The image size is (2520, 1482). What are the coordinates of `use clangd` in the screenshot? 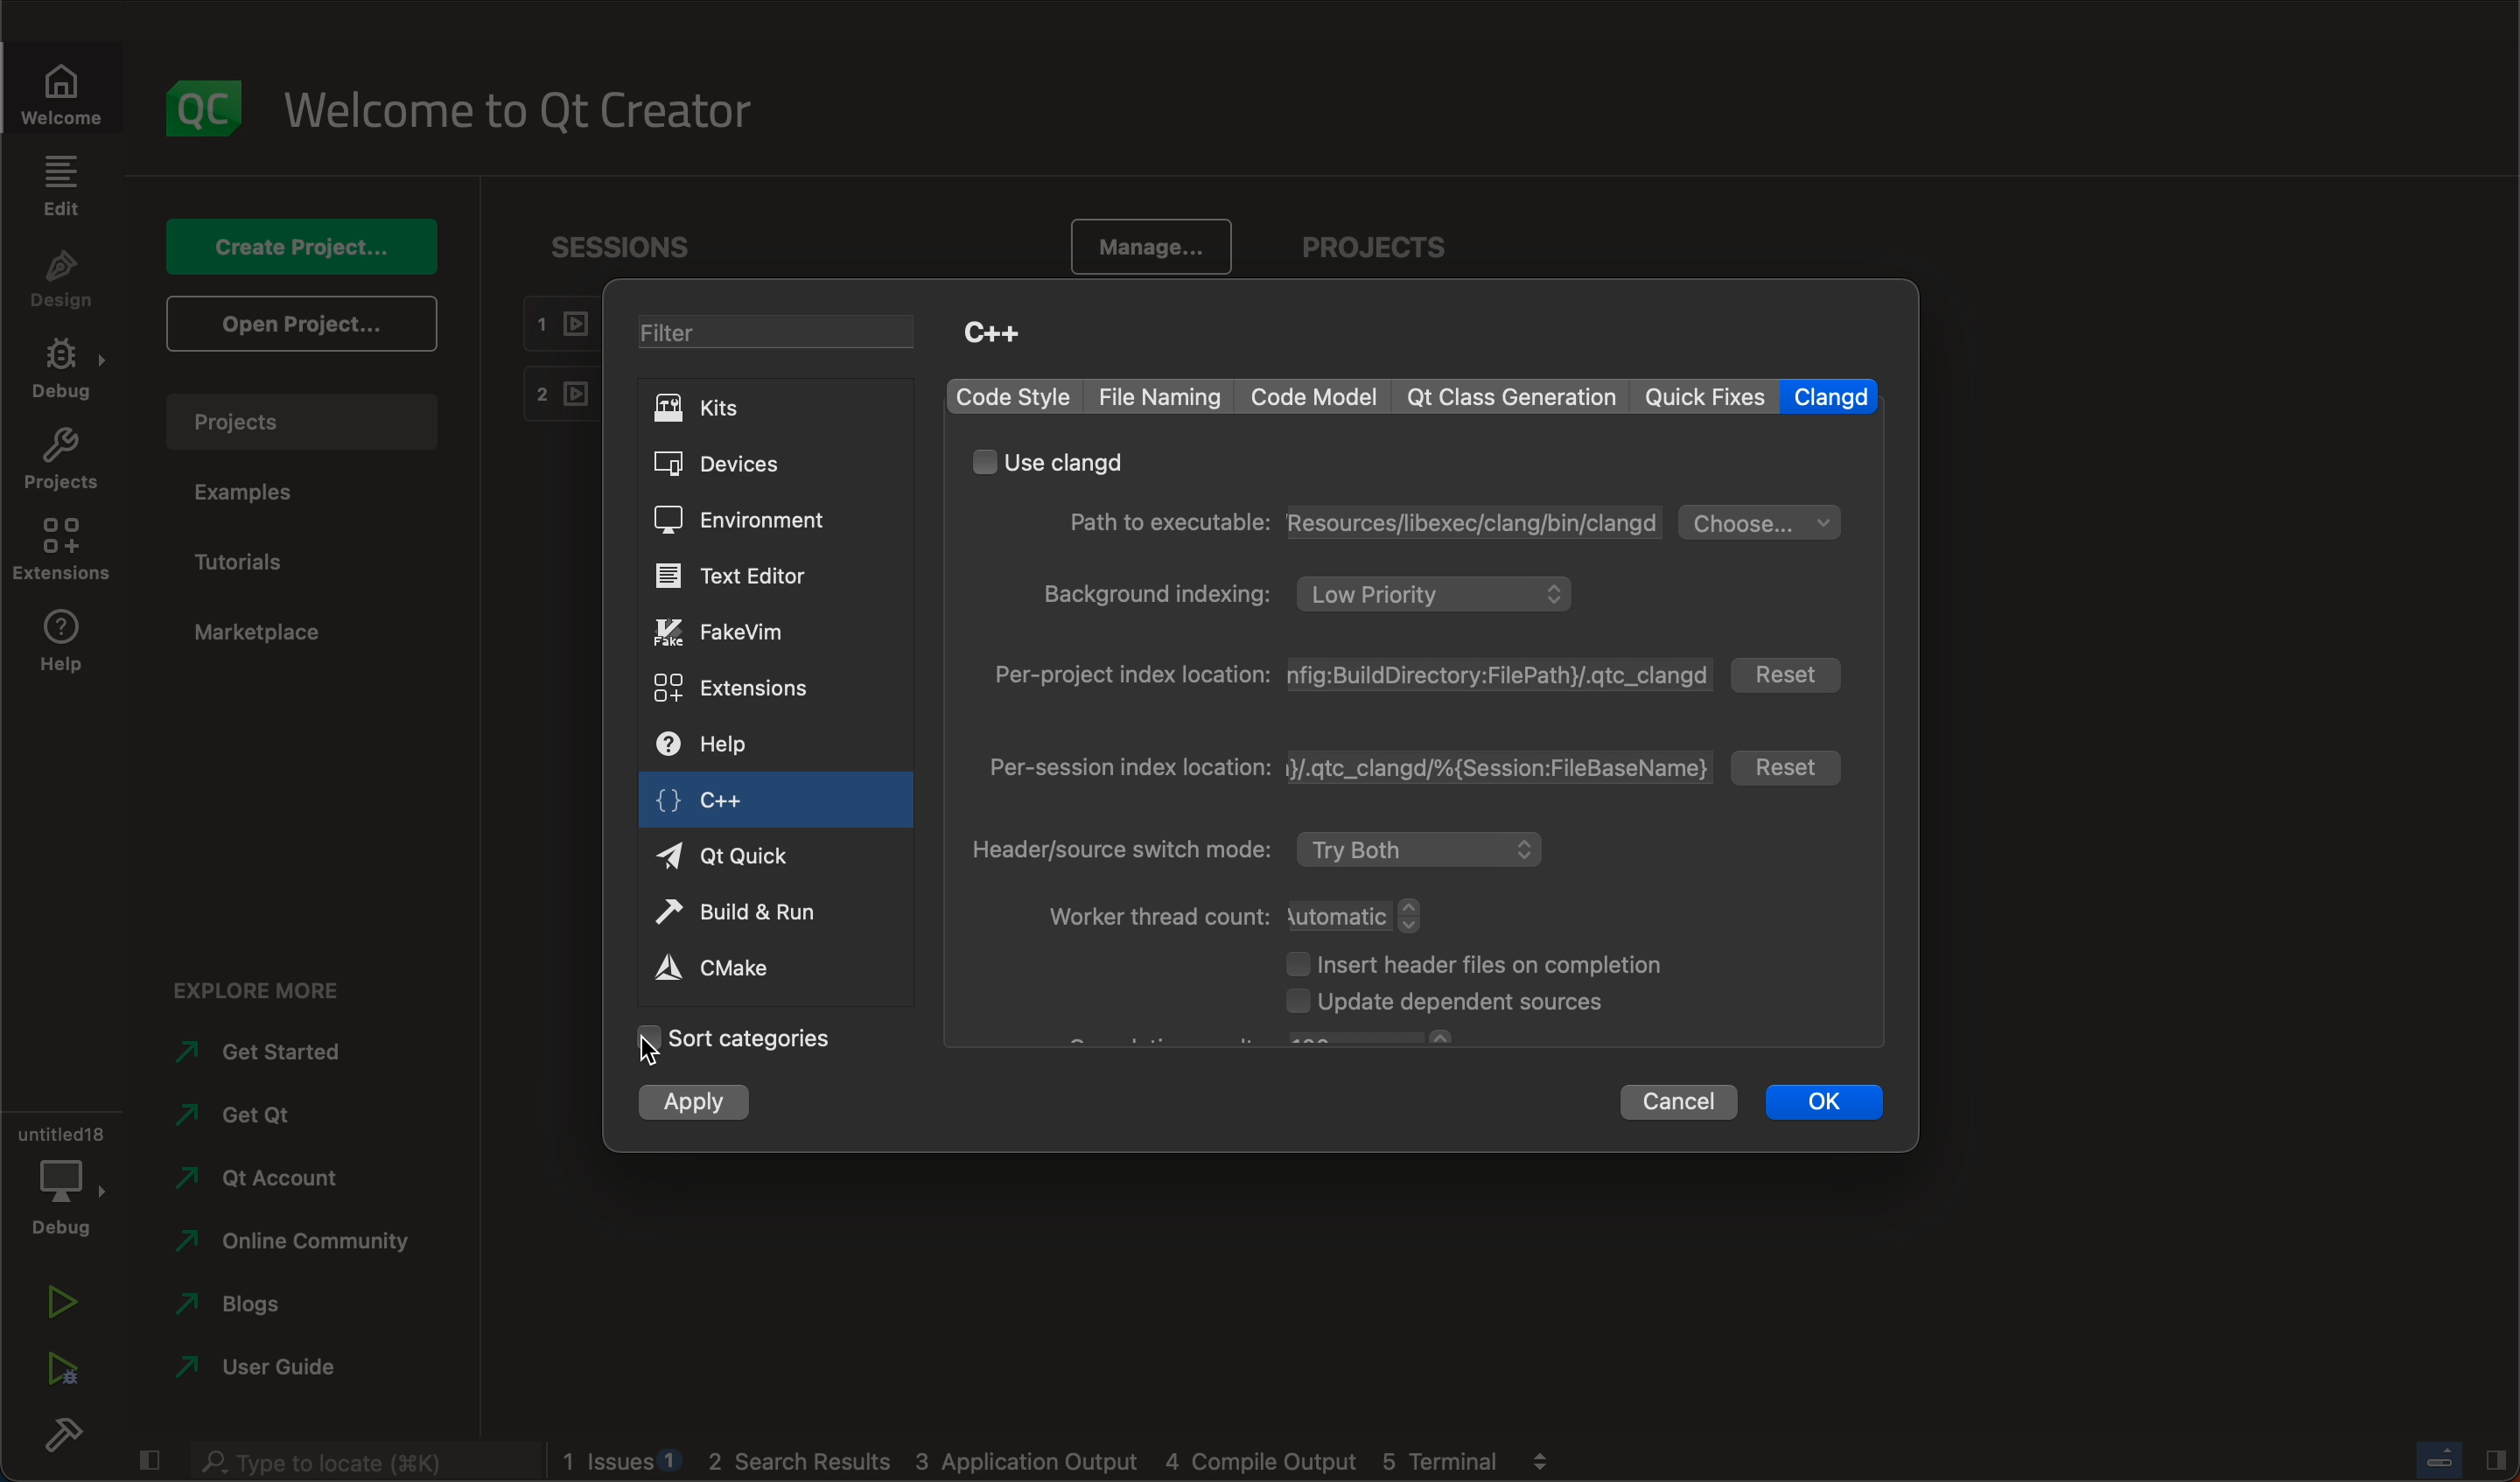 It's located at (1054, 461).